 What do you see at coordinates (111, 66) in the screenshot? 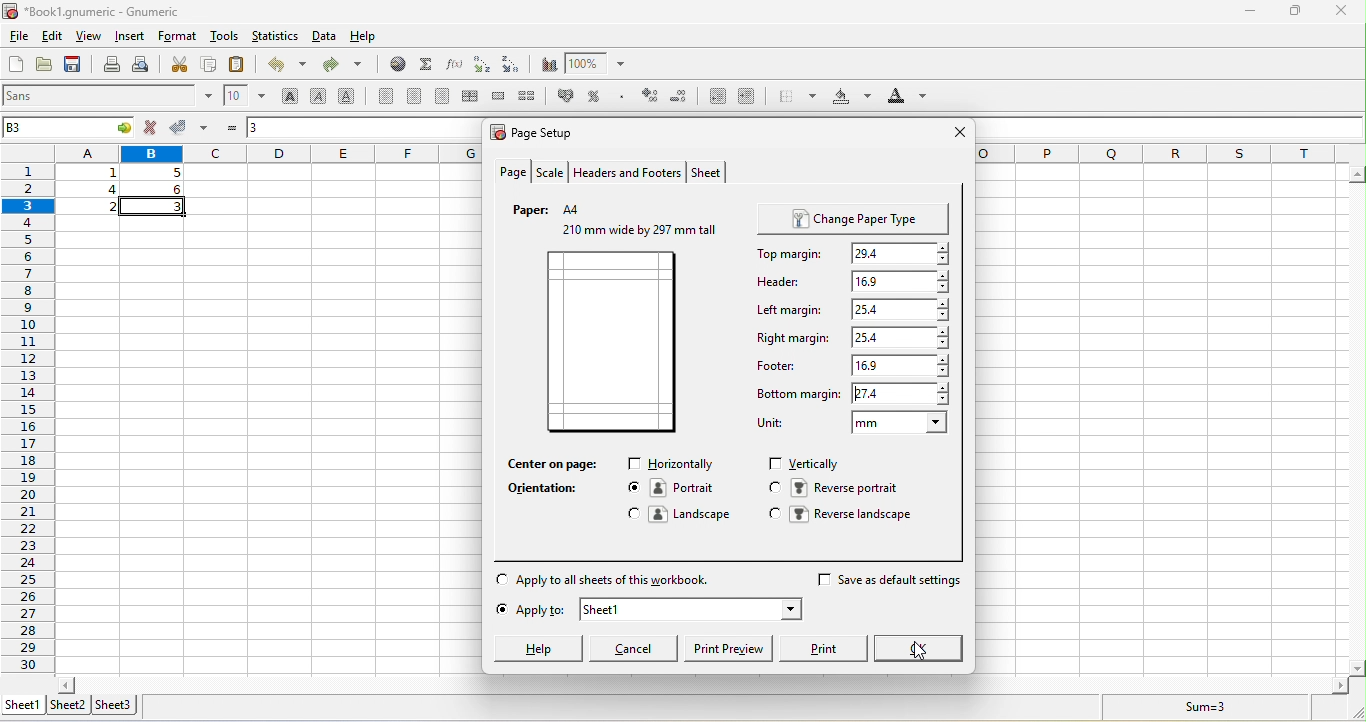
I see `print` at bounding box center [111, 66].